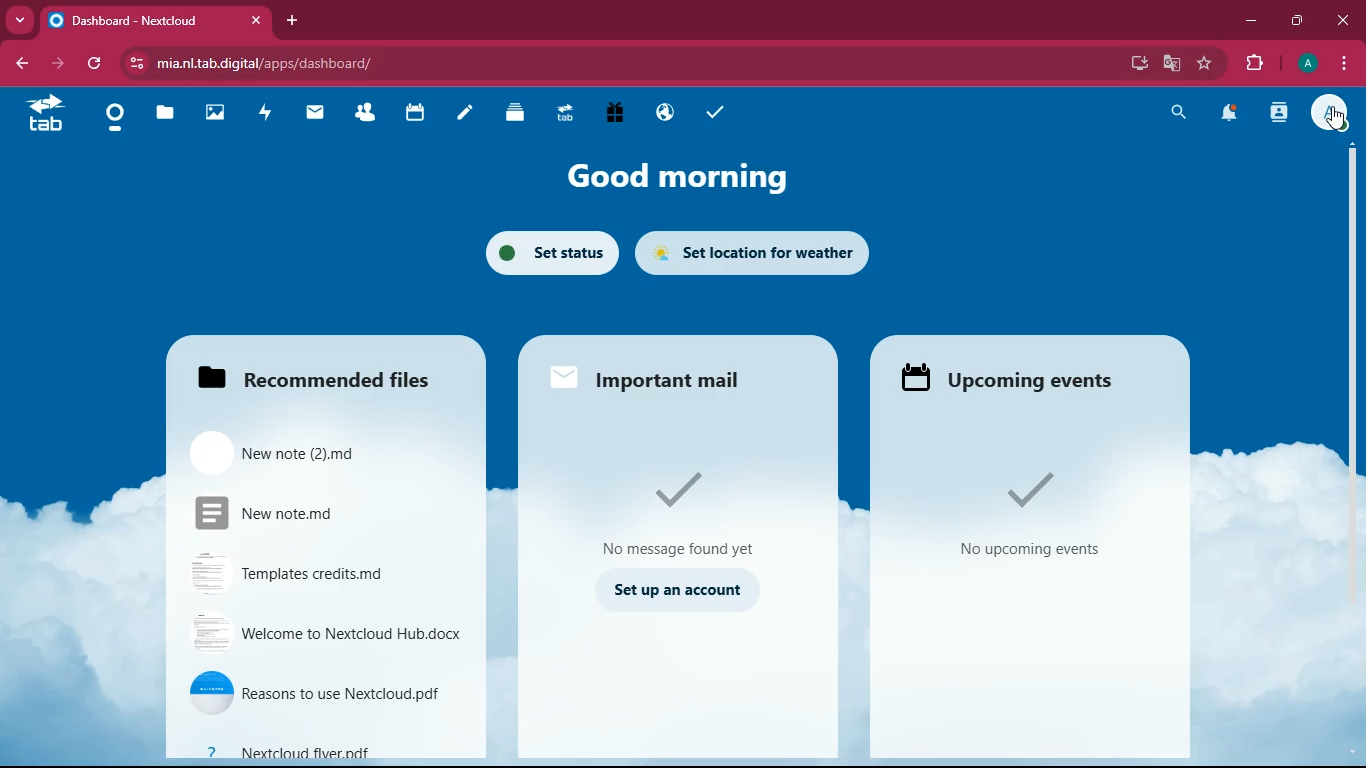 This screenshot has width=1366, height=768. What do you see at coordinates (289, 20) in the screenshot?
I see `add tab` at bounding box center [289, 20].